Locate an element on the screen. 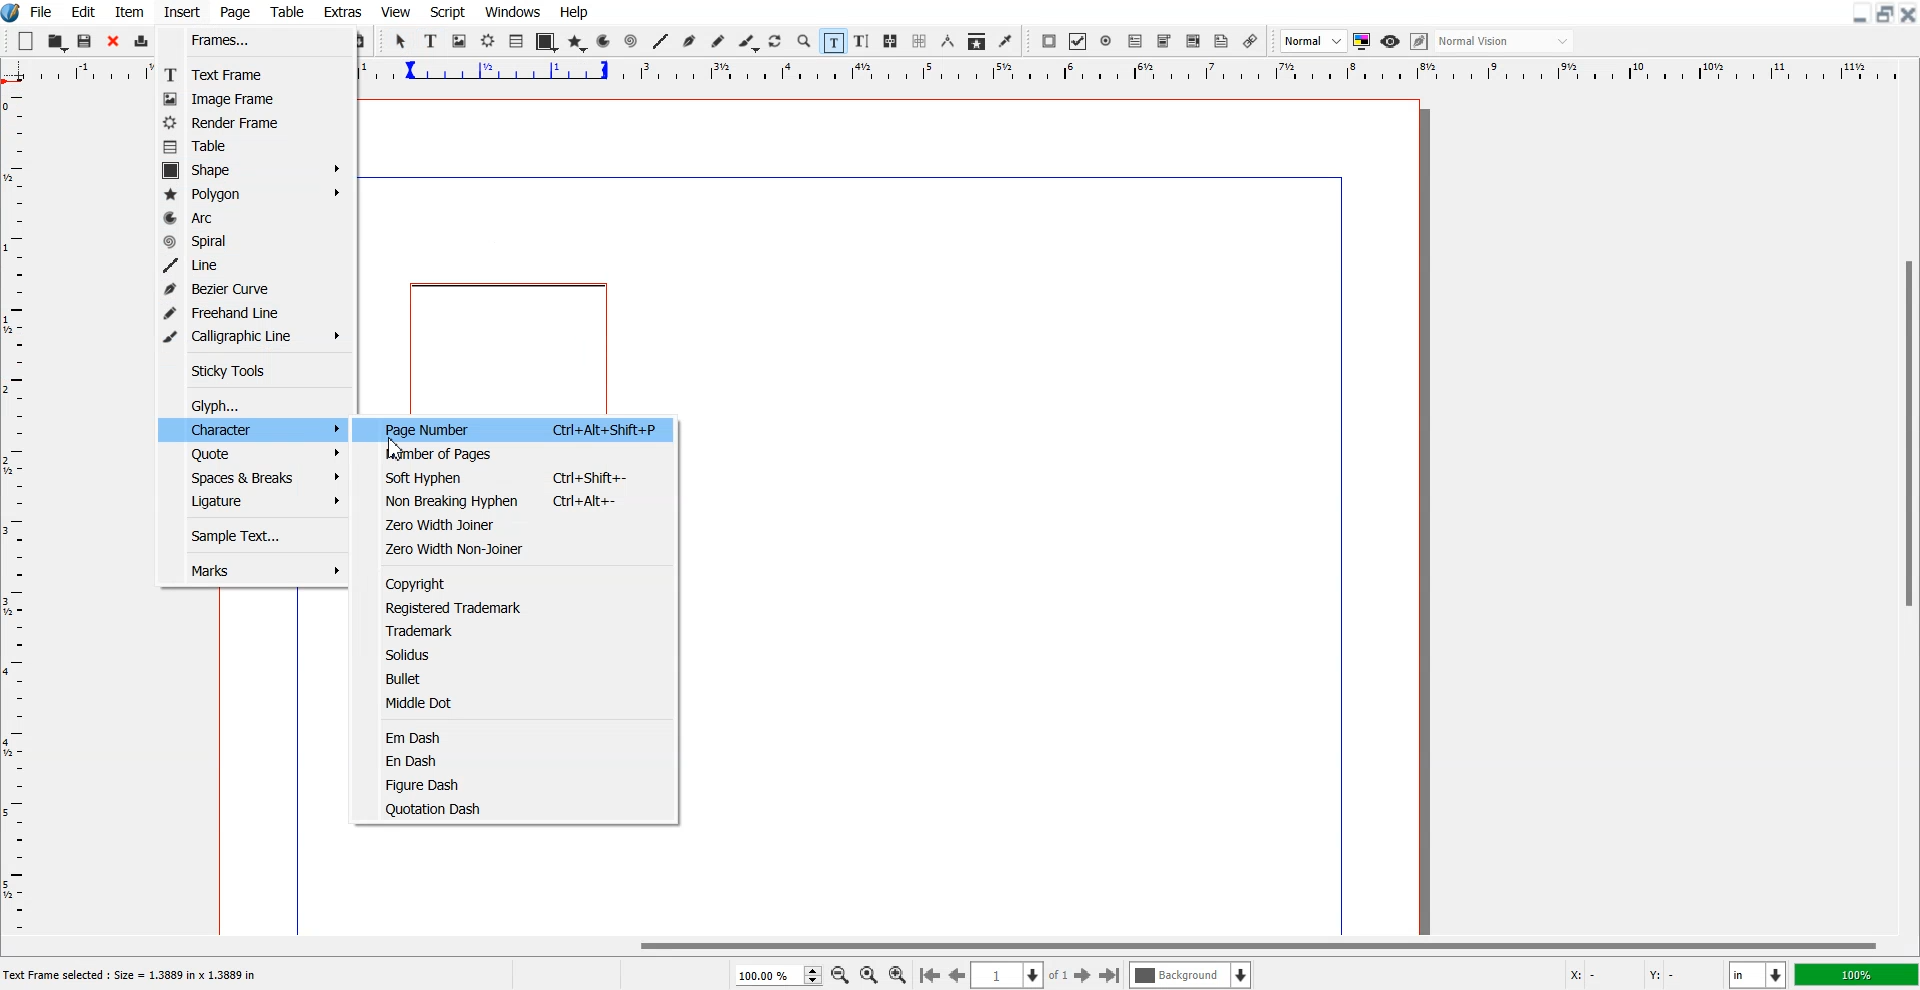 The width and height of the screenshot is (1920, 990). Table is located at coordinates (245, 147).